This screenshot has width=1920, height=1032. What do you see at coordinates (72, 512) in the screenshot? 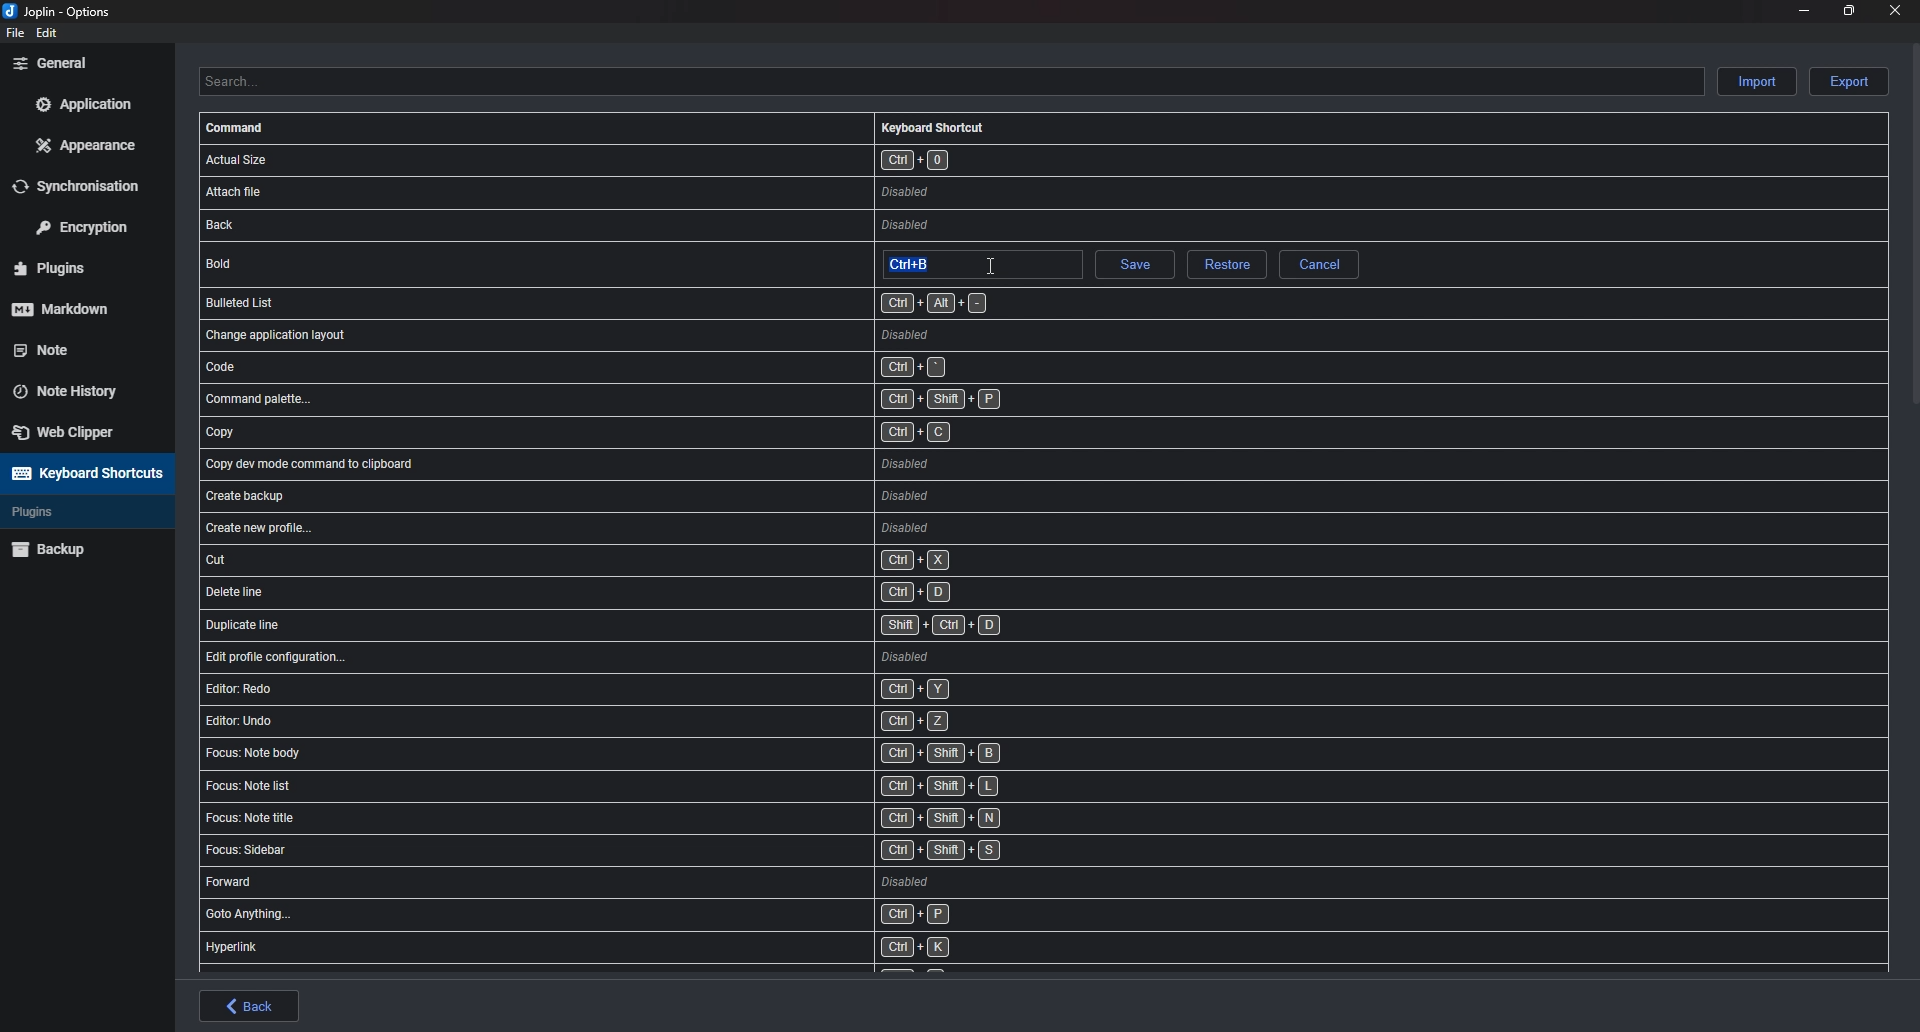
I see `Plugins` at bounding box center [72, 512].